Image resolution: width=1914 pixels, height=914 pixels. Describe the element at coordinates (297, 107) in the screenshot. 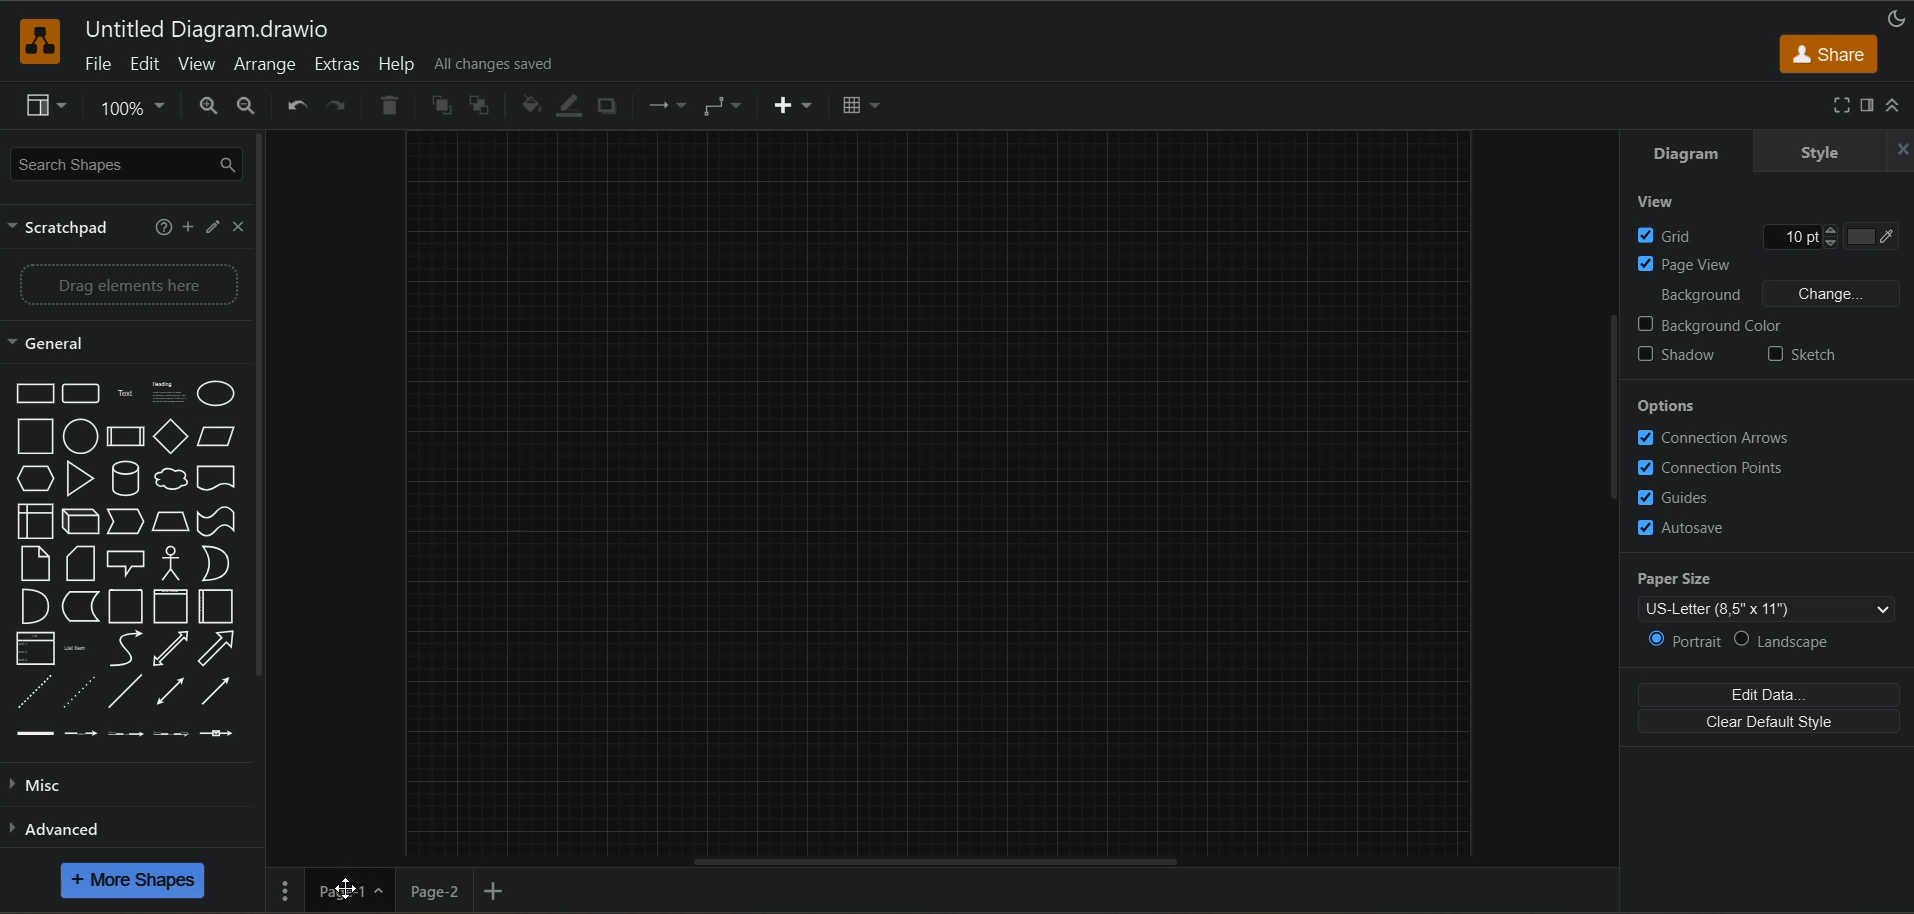

I see `undo` at that location.